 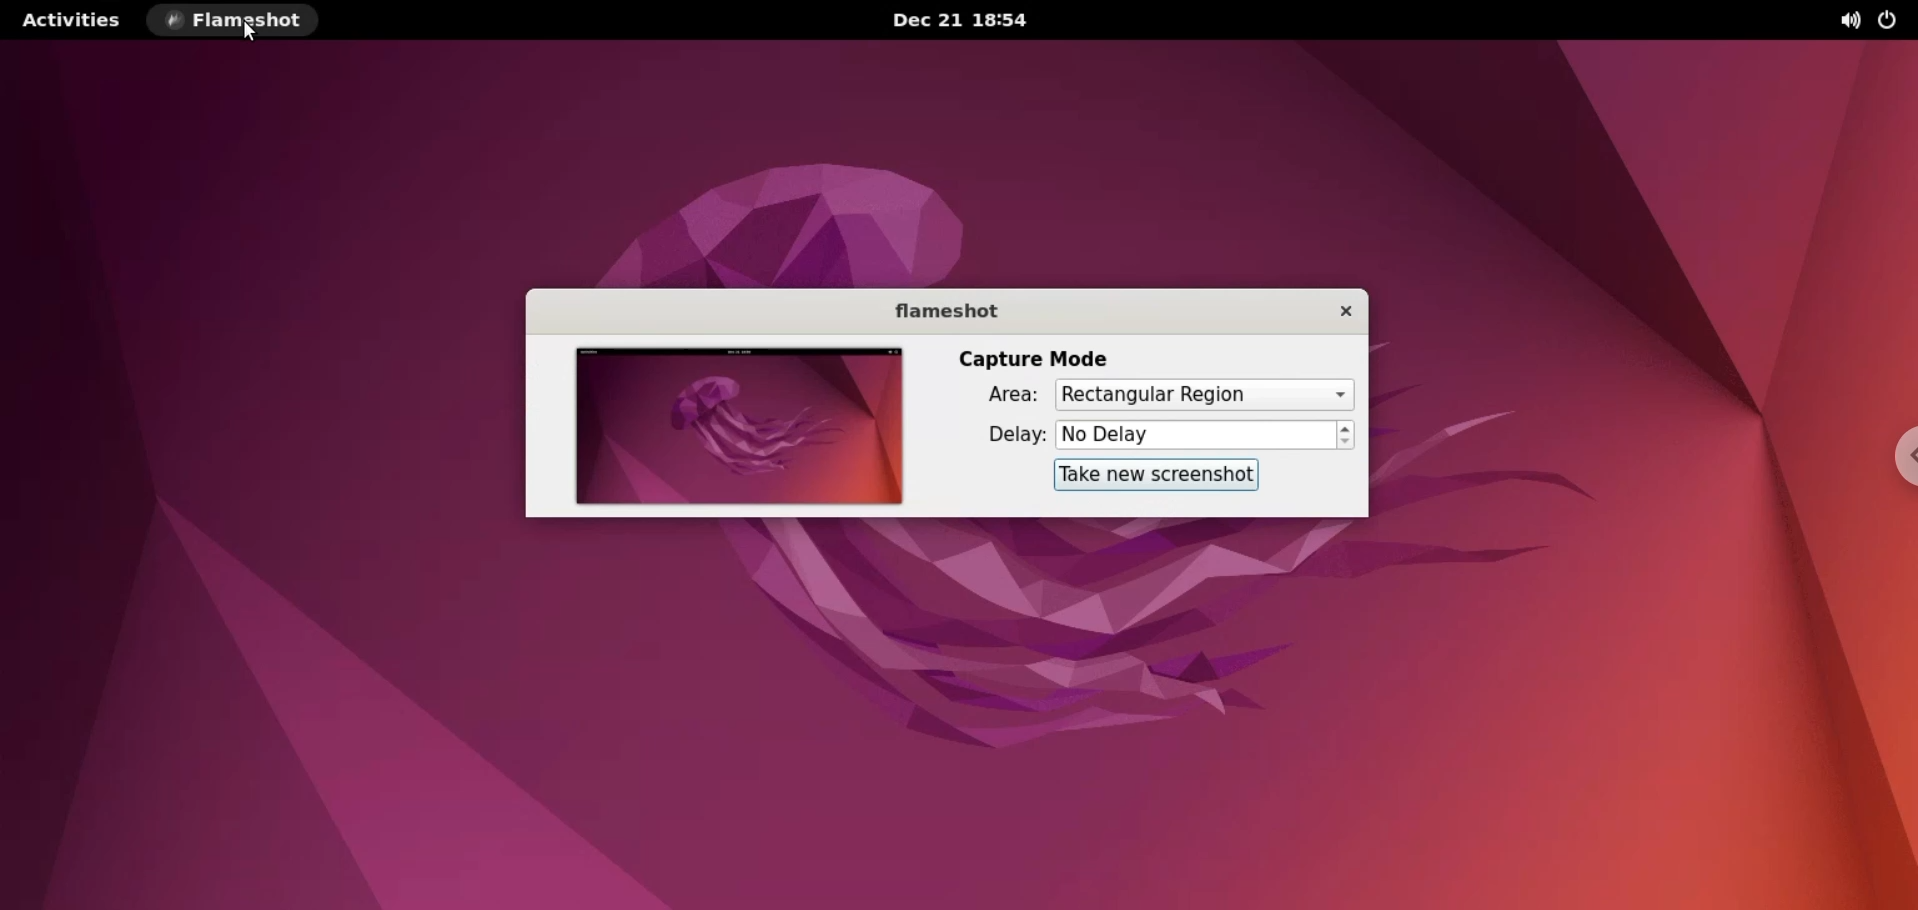 I want to click on screenshot preview, so click(x=733, y=428).